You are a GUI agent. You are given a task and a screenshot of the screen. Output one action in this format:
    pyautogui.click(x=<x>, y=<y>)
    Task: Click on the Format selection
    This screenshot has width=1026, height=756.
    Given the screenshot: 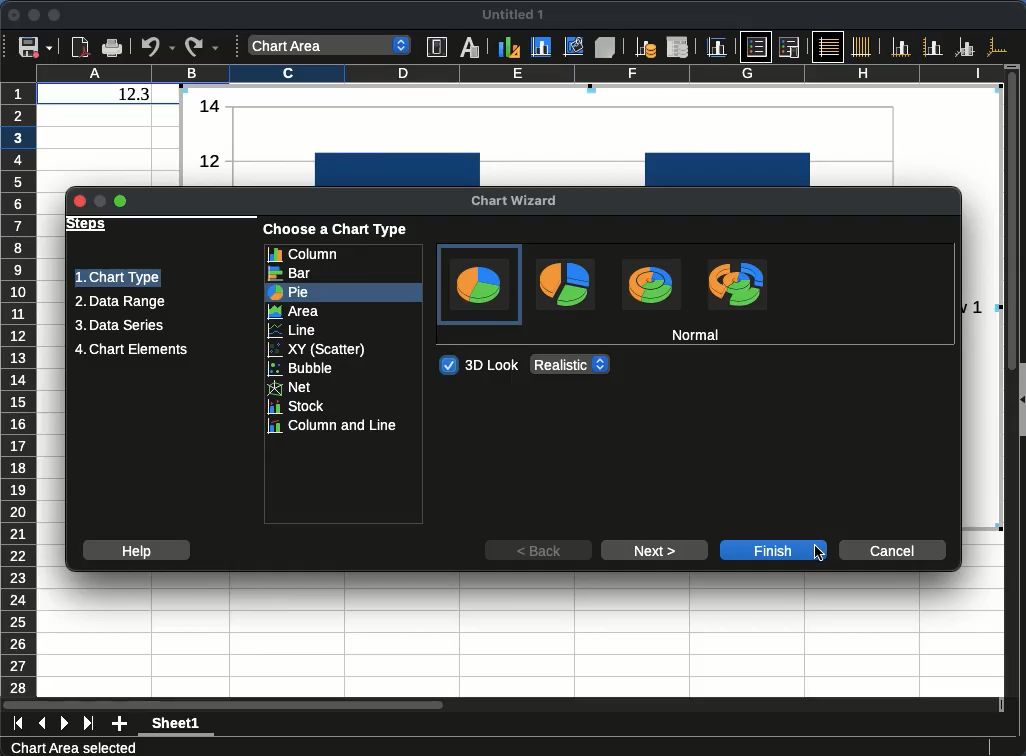 What is the action you would take?
    pyautogui.click(x=437, y=47)
    